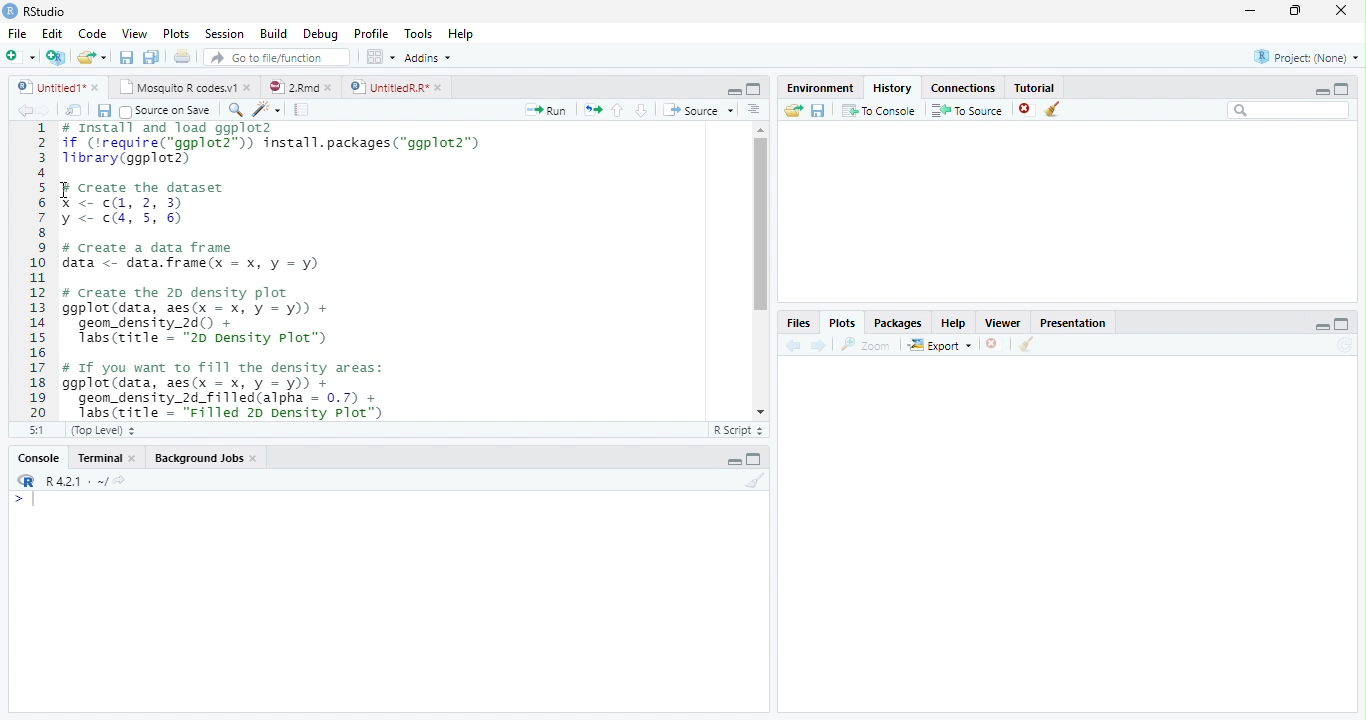  What do you see at coordinates (182, 56) in the screenshot?
I see `print current file` at bounding box center [182, 56].